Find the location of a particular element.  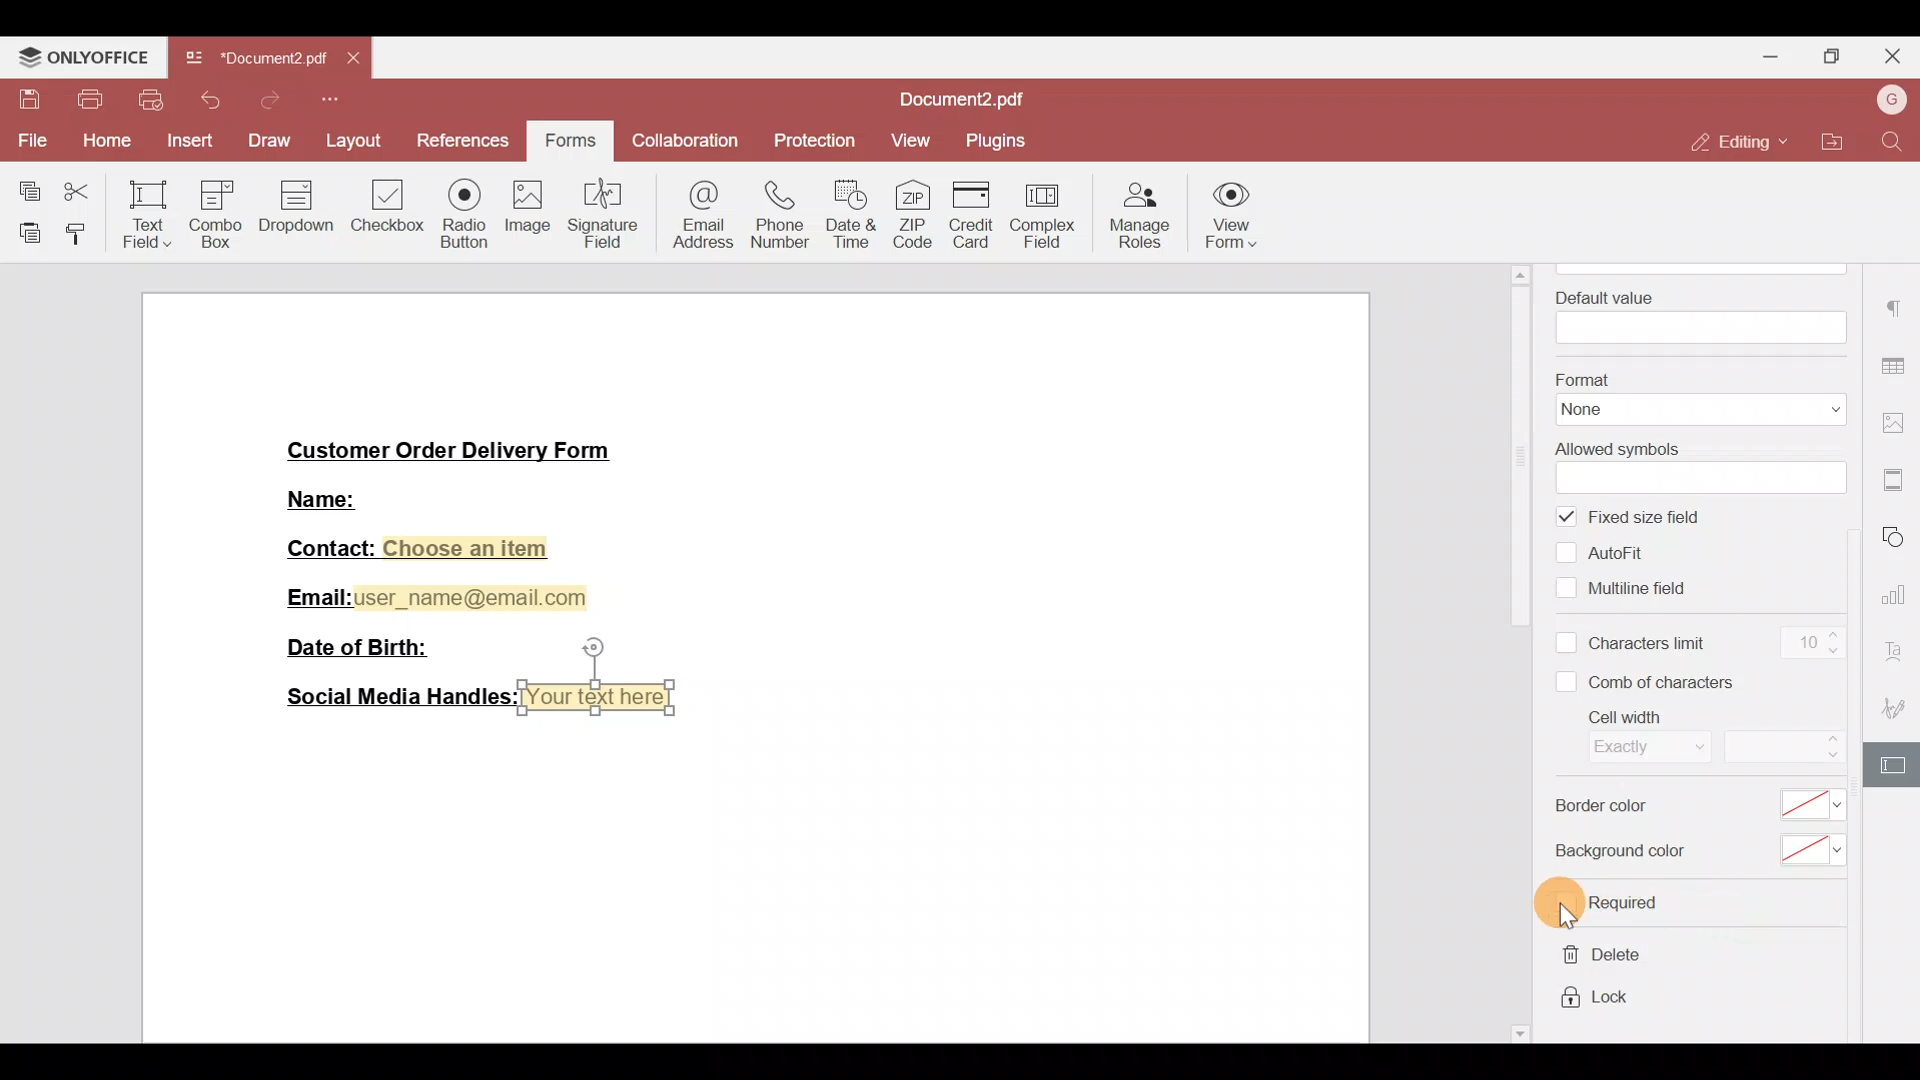

Email address is located at coordinates (695, 218).